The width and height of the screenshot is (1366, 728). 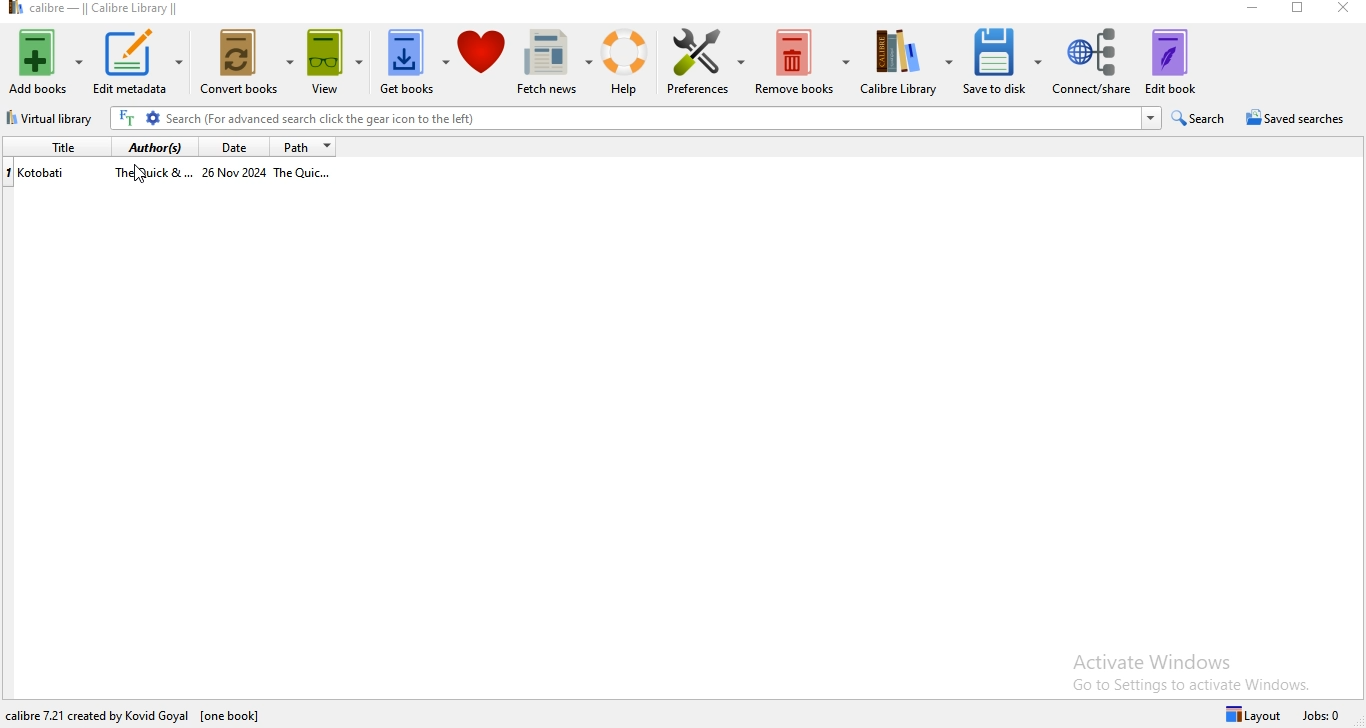 I want to click on search bar, so click(x=635, y=119).